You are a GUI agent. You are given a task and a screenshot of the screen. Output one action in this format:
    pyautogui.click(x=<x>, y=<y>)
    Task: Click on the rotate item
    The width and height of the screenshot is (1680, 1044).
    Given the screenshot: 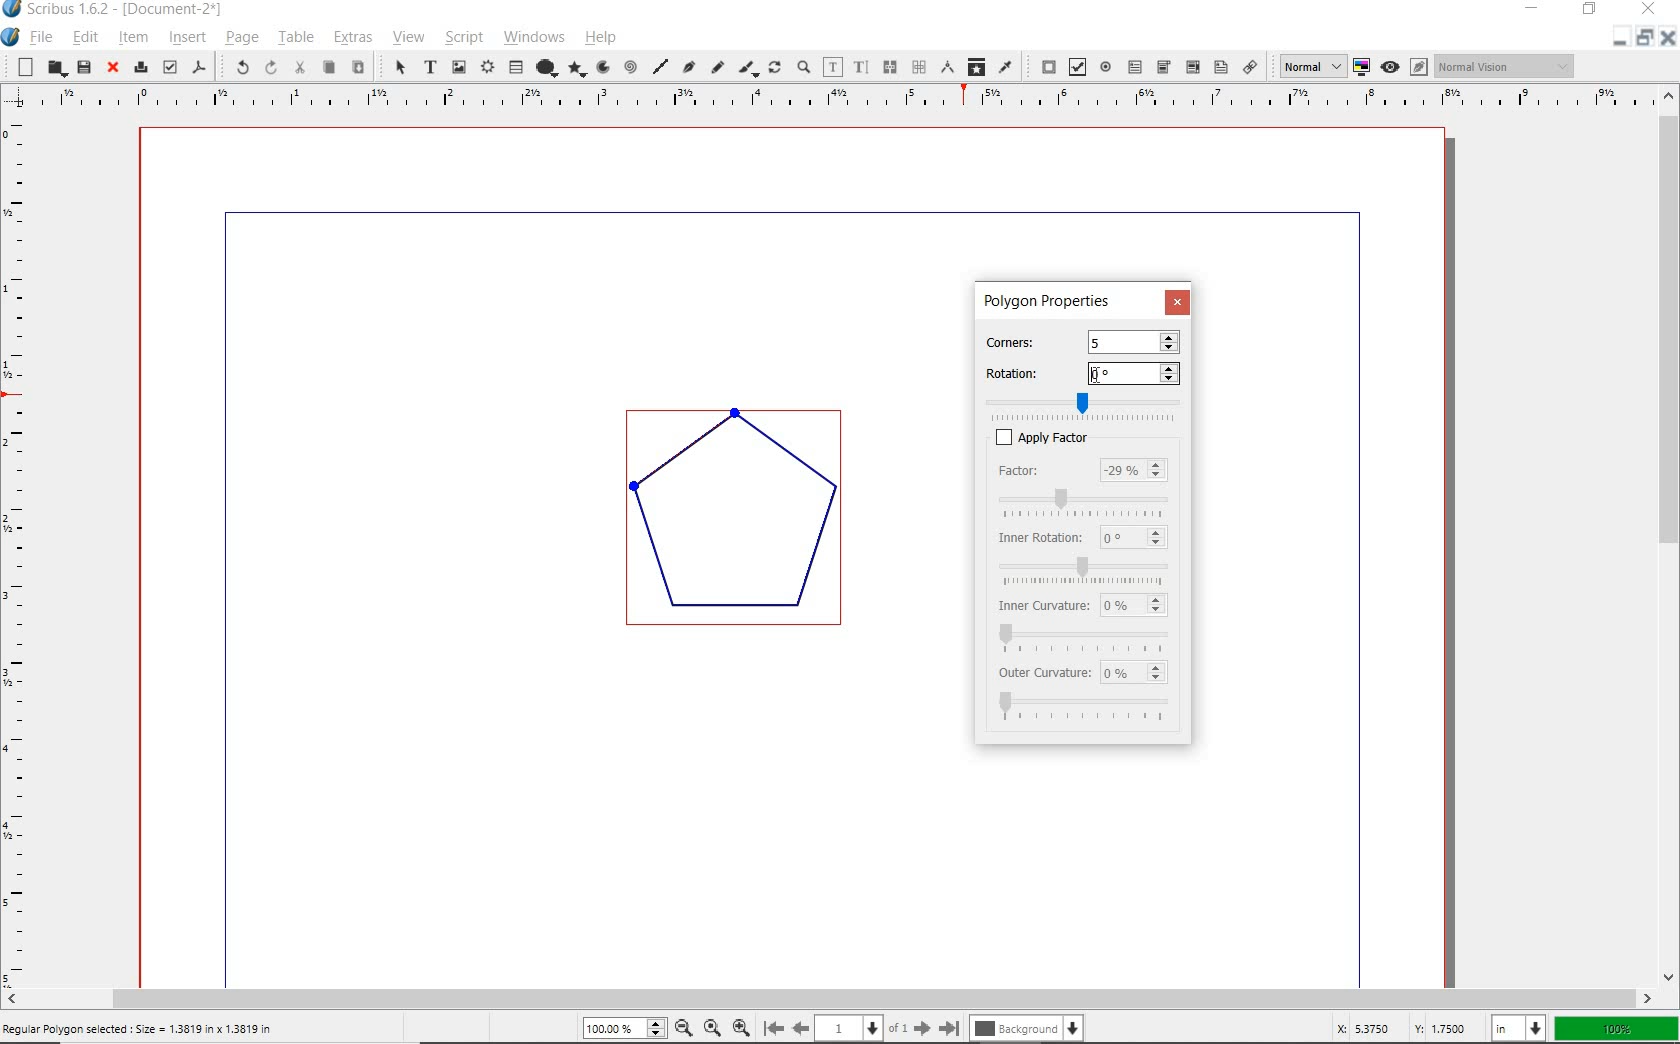 What is the action you would take?
    pyautogui.click(x=776, y=68)
    